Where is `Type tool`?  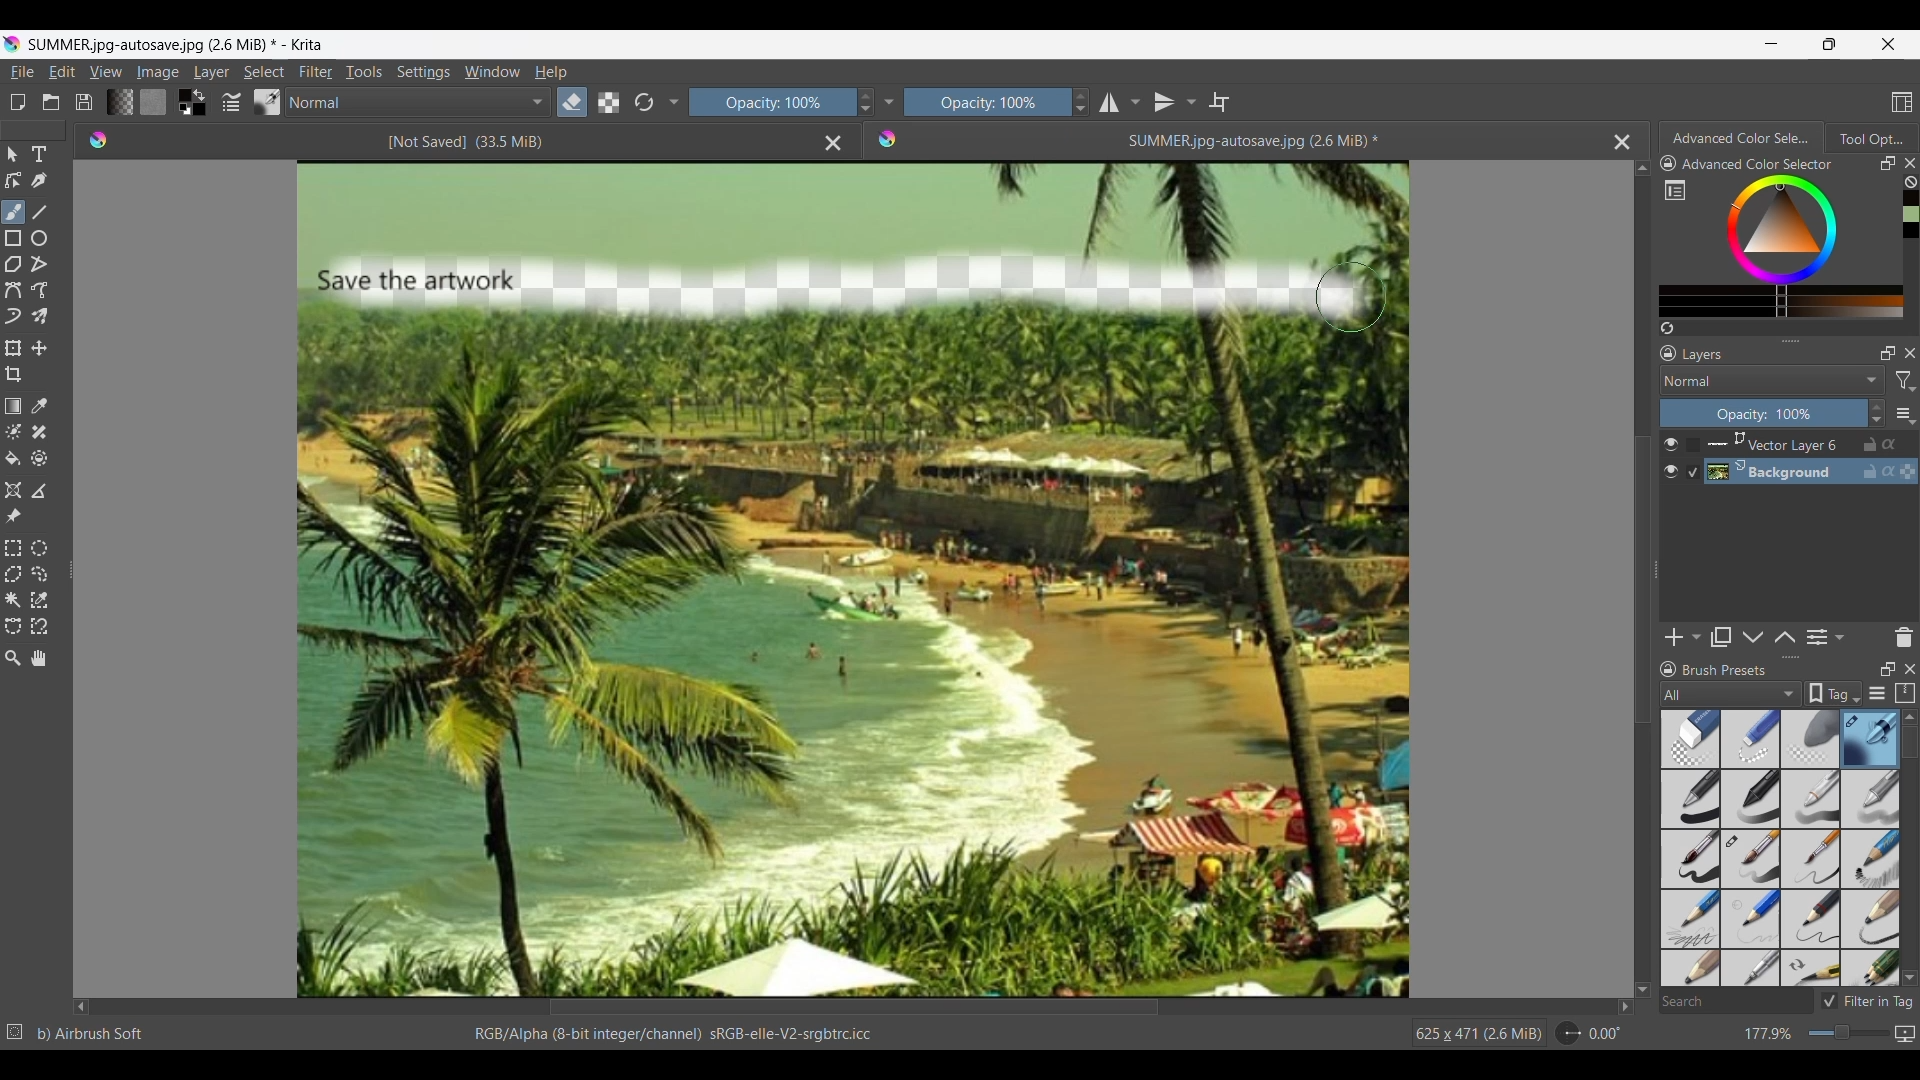
Type tool is located at coordinates (39, 154).